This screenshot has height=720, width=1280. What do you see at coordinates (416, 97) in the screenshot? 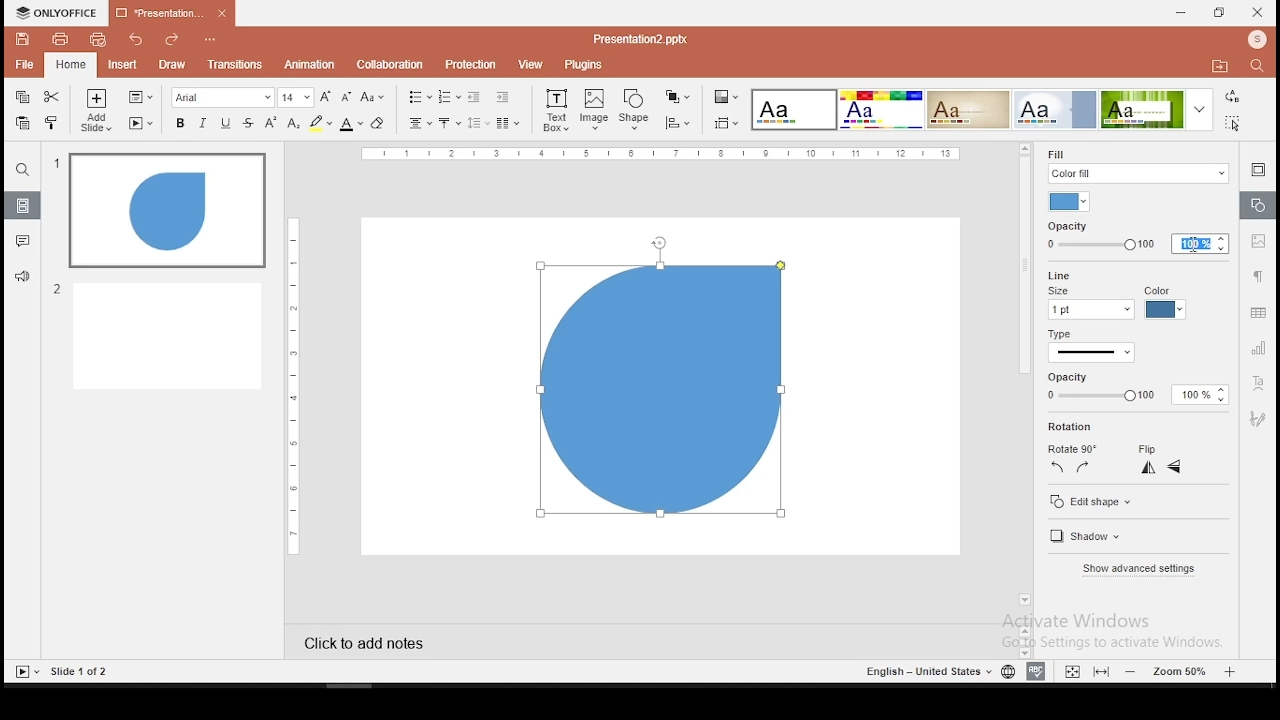
I see `bullets` at bounding box center [416, 97].